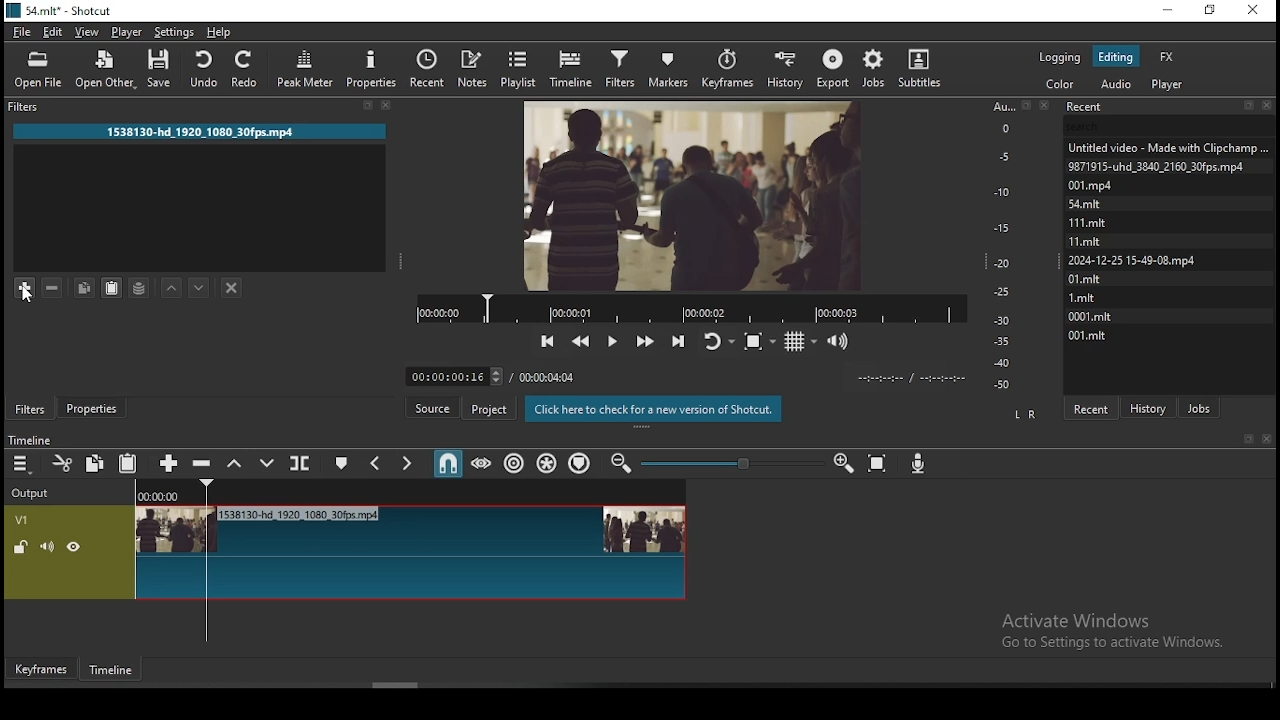 This screenshot has height=720, width=1280. I want to click on color, so click(1059, 83).